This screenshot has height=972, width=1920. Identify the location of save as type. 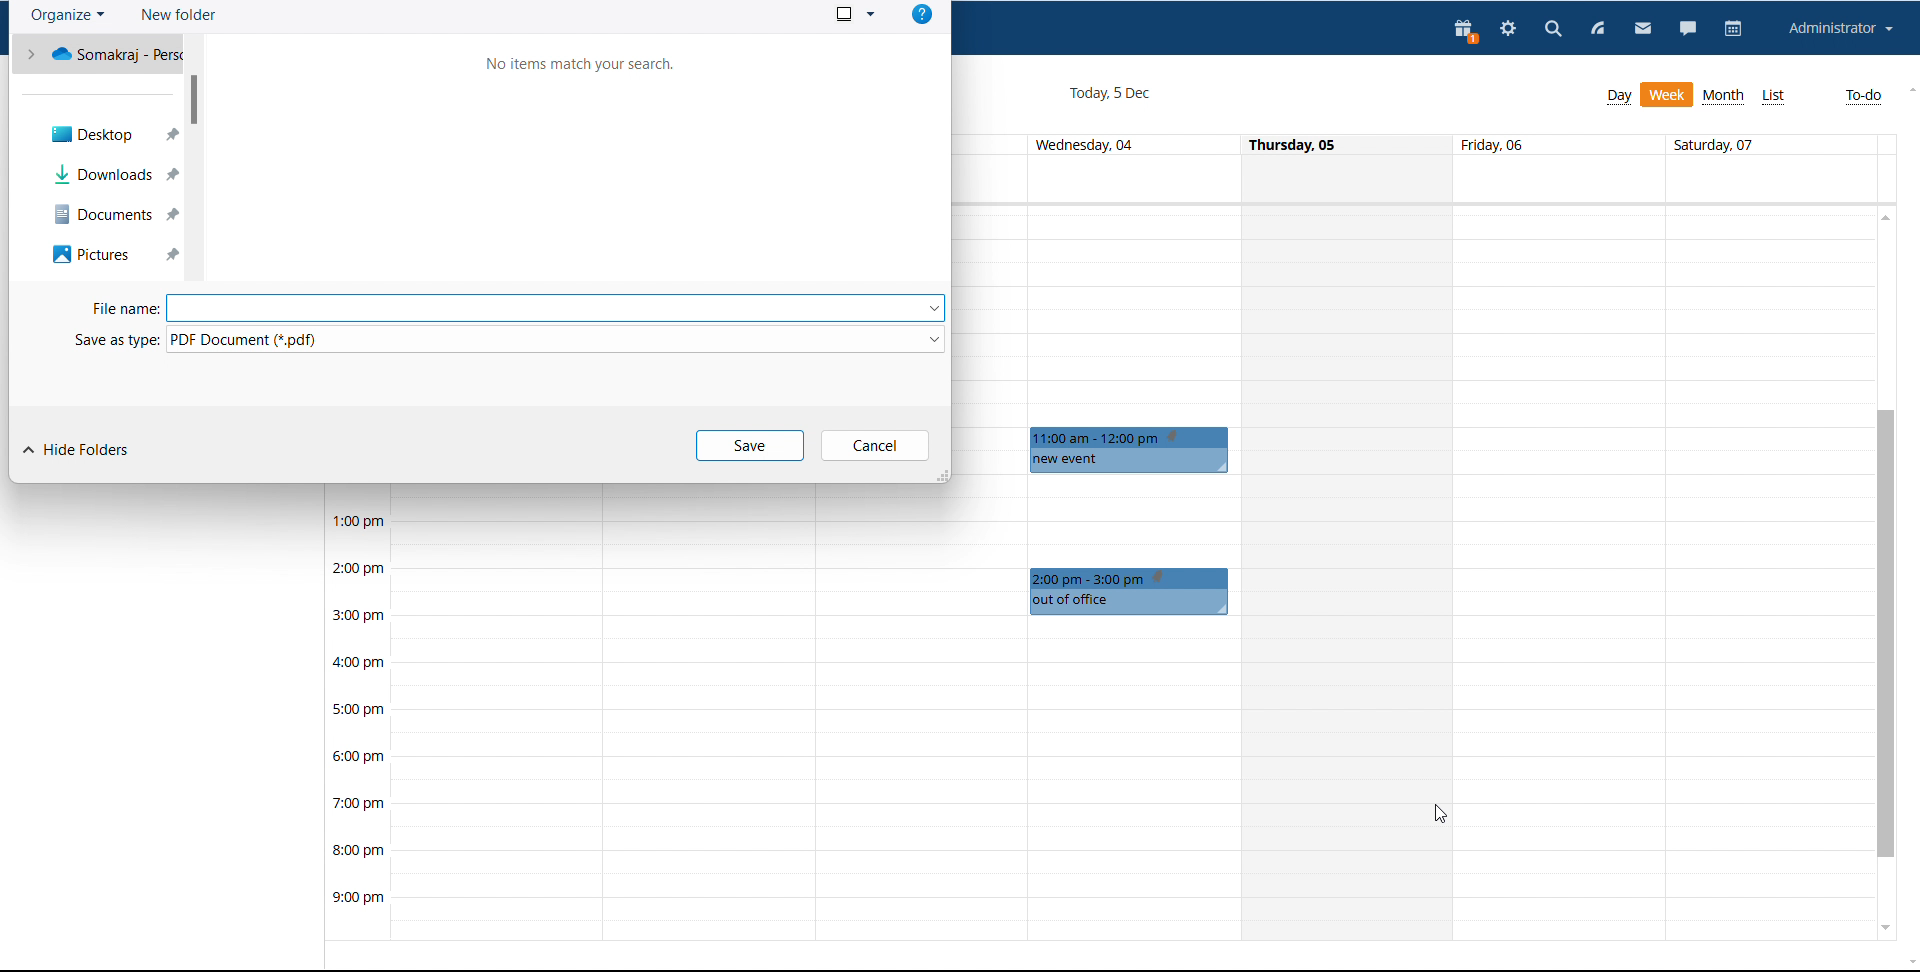
(506, 339).